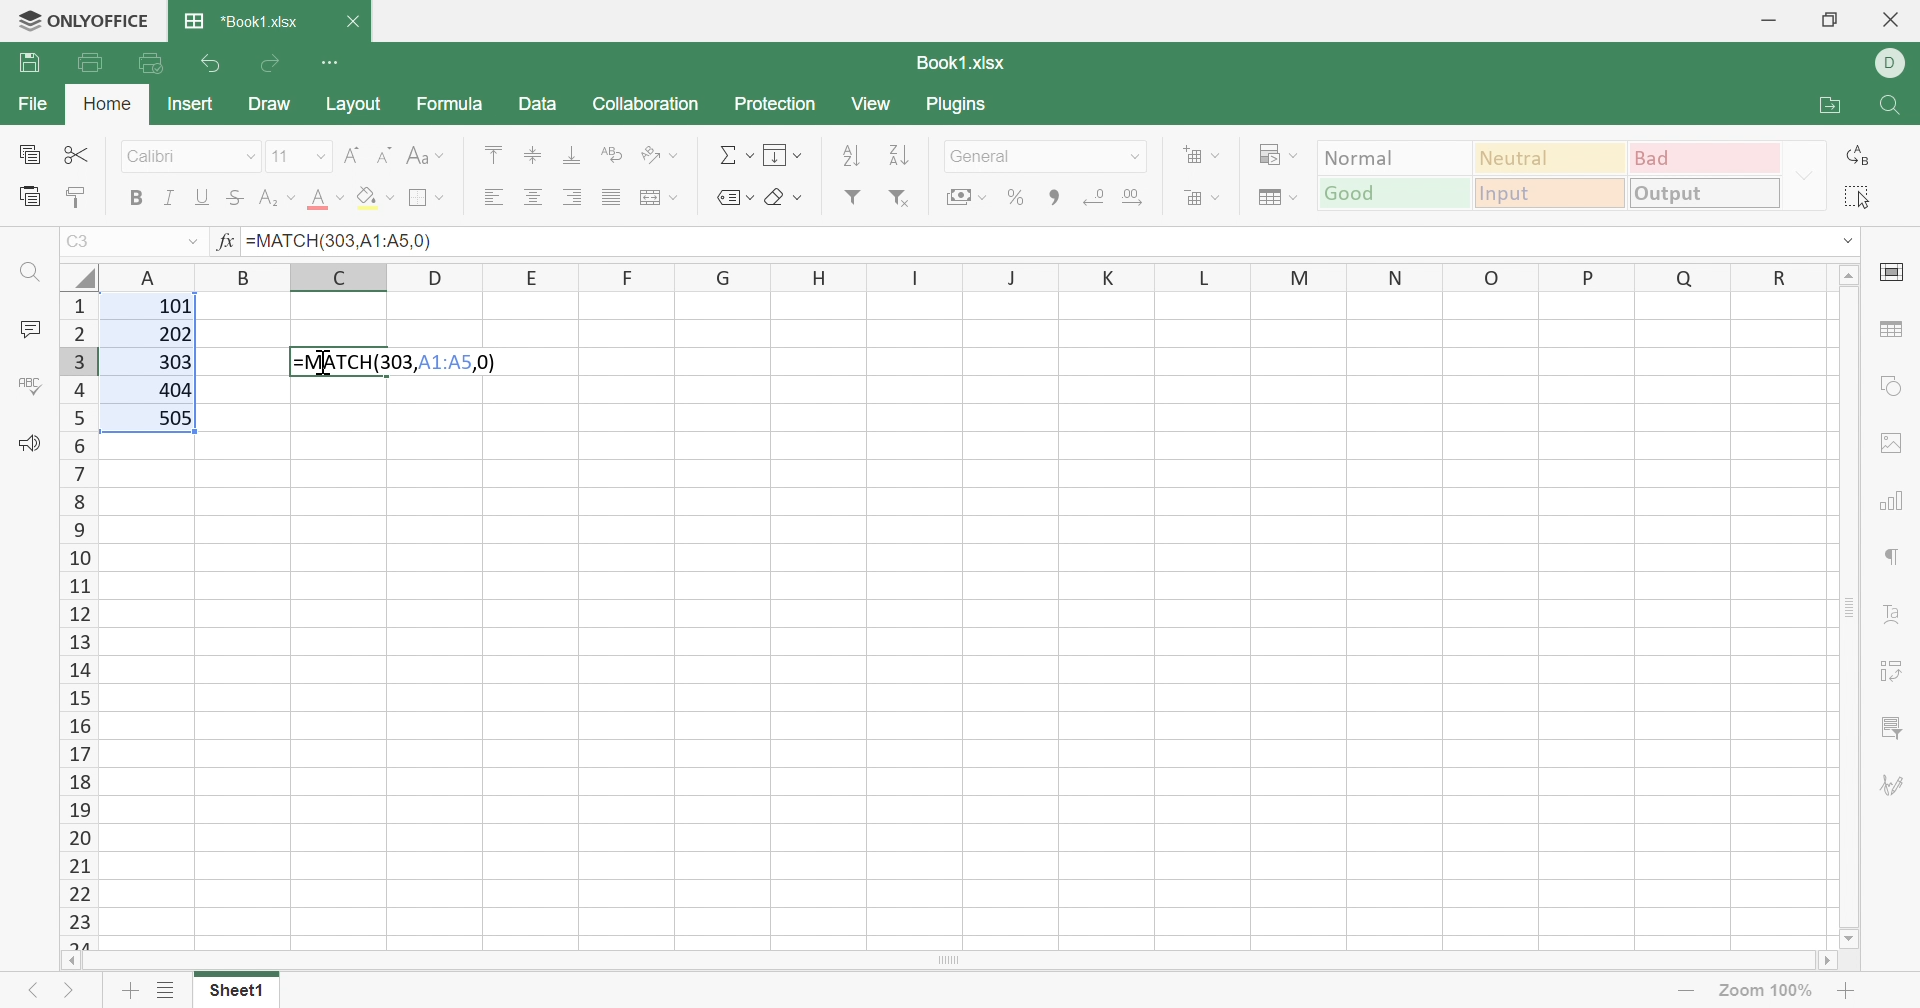 Image resolution: width=1920 pixels, height=1008 pixels. Describe the element at coordinates (130, 991) in the screenshot. I see `Add sheet` at that location.